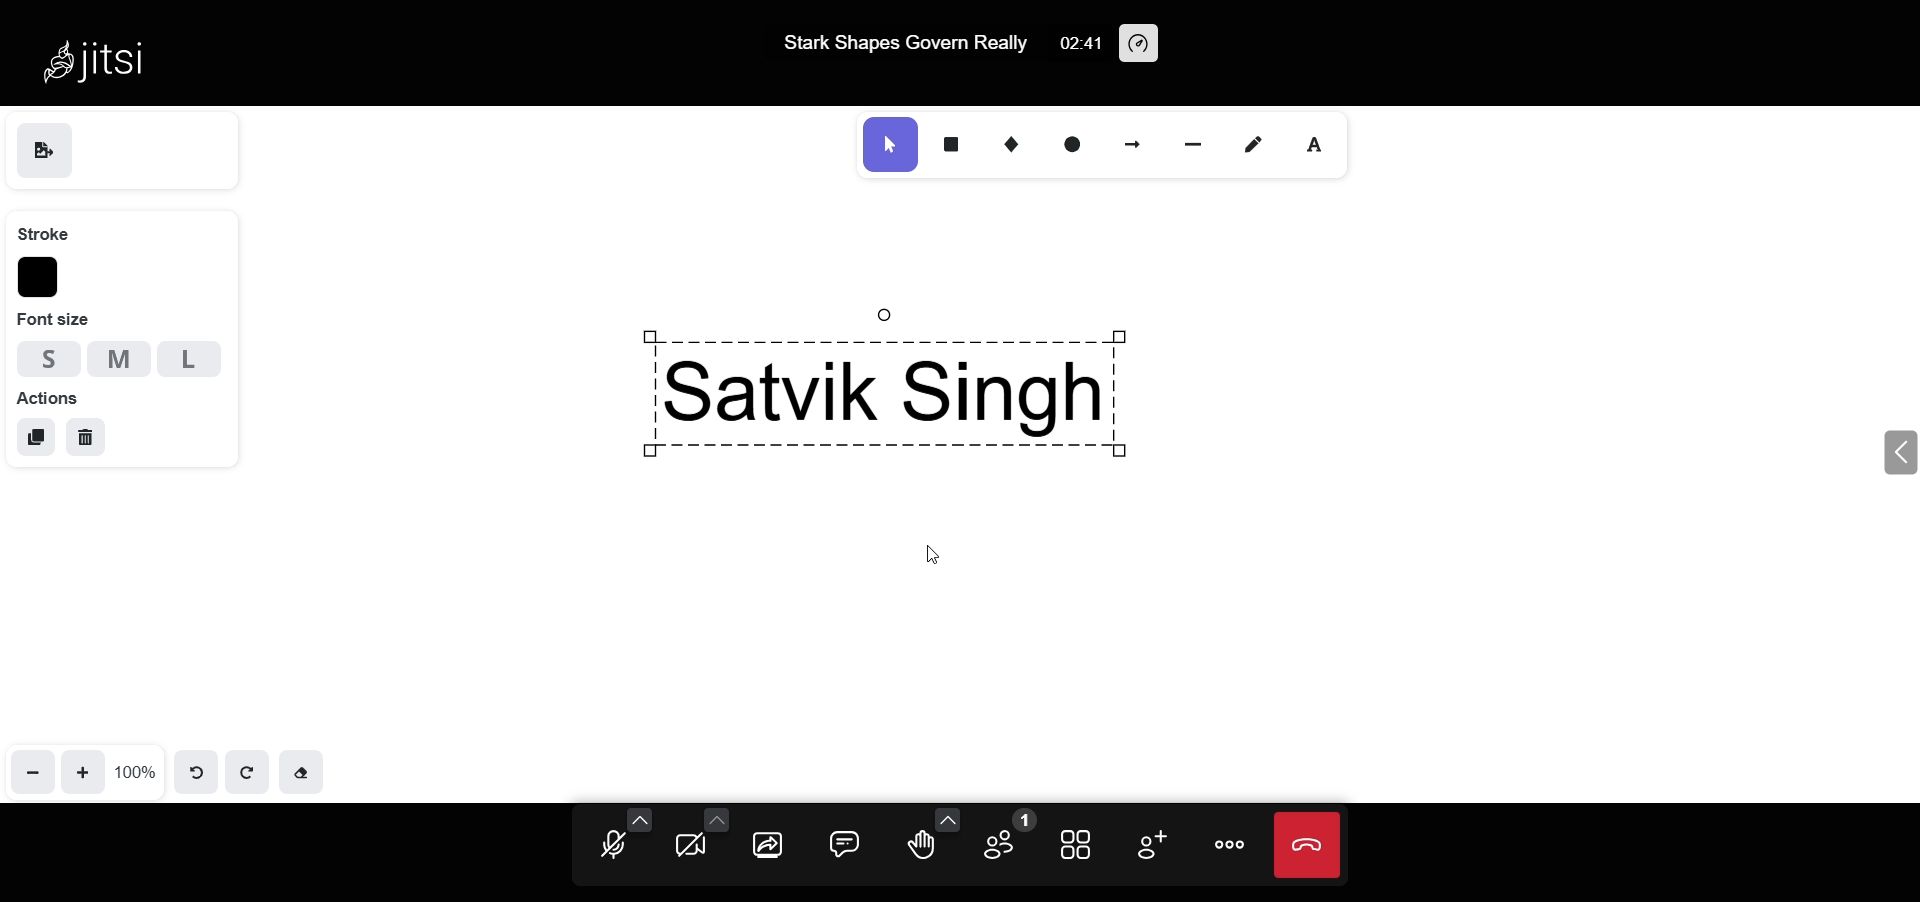  What do you see at coordinates (86, 439) in the screenshot?
I see `delete` at bounding box center [86, 439].